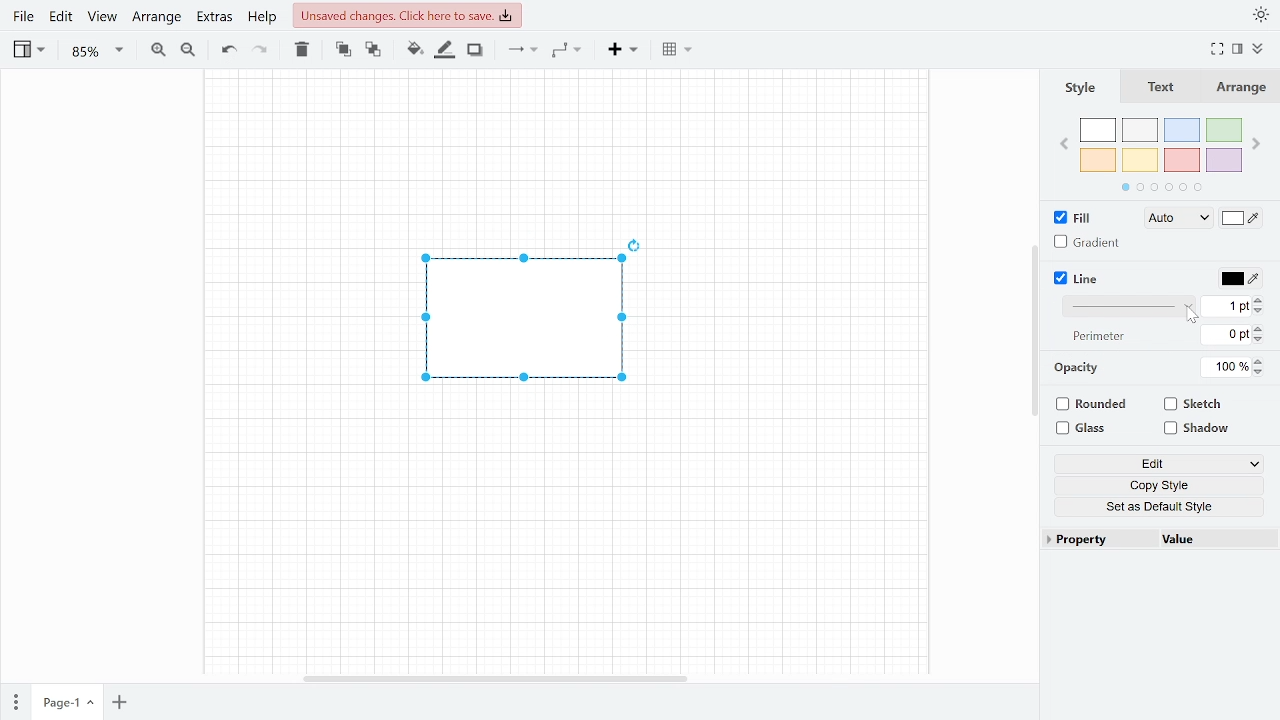 Image resolution: width=1280 pixels, height=720 pixels. Describe the element at coordinates (1092, 405) in the screenshot. I see `Rounded` at that location.